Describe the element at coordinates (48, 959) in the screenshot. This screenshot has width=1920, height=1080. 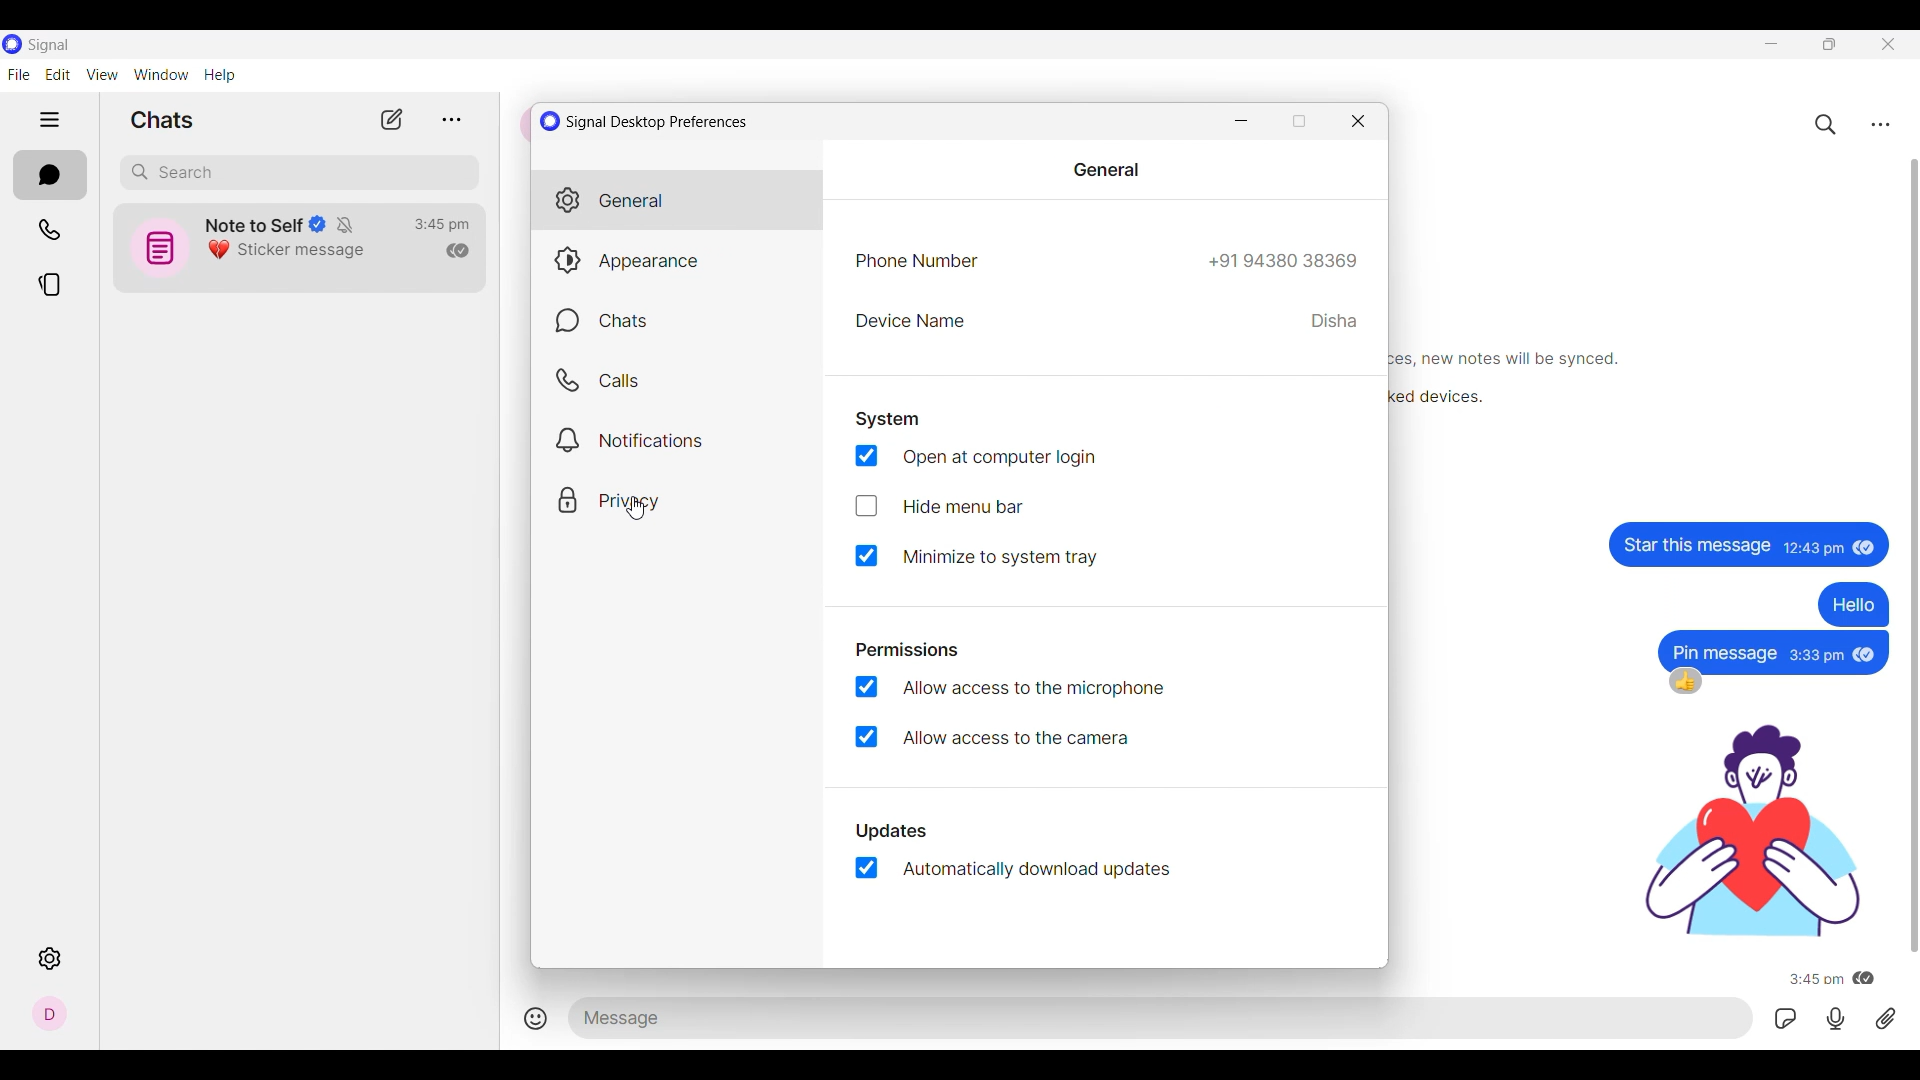
I see `Settings ` at that location.